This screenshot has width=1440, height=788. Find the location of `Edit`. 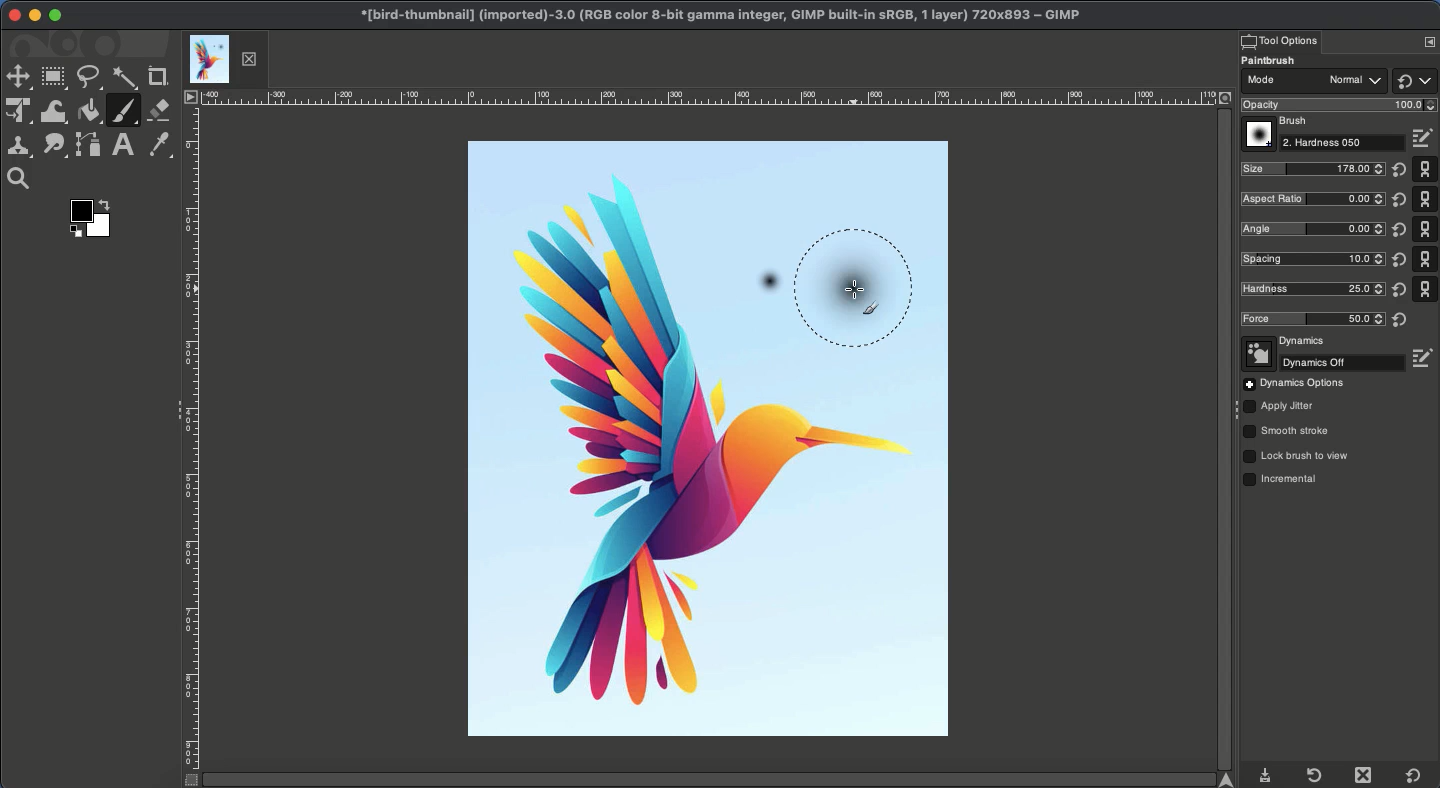

Edit is located at coordinates (1425, 358).